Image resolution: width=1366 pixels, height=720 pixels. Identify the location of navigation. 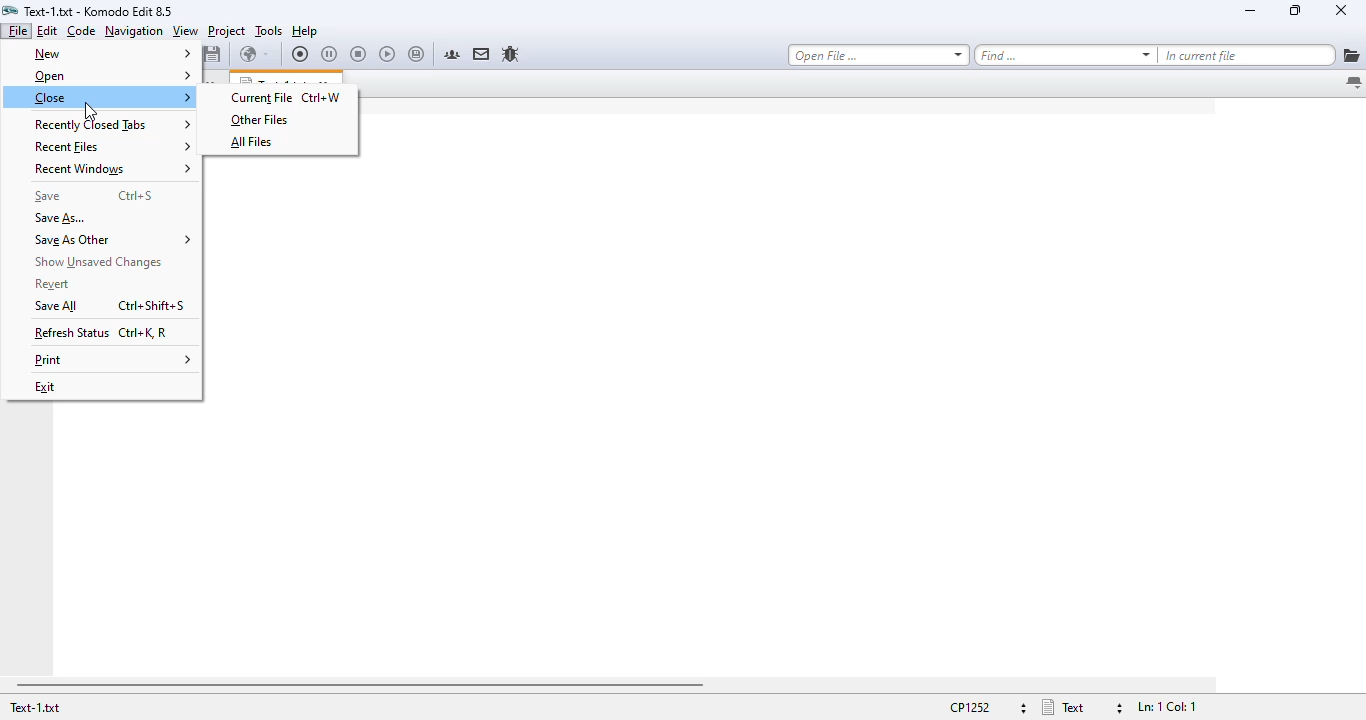
(134, 31).